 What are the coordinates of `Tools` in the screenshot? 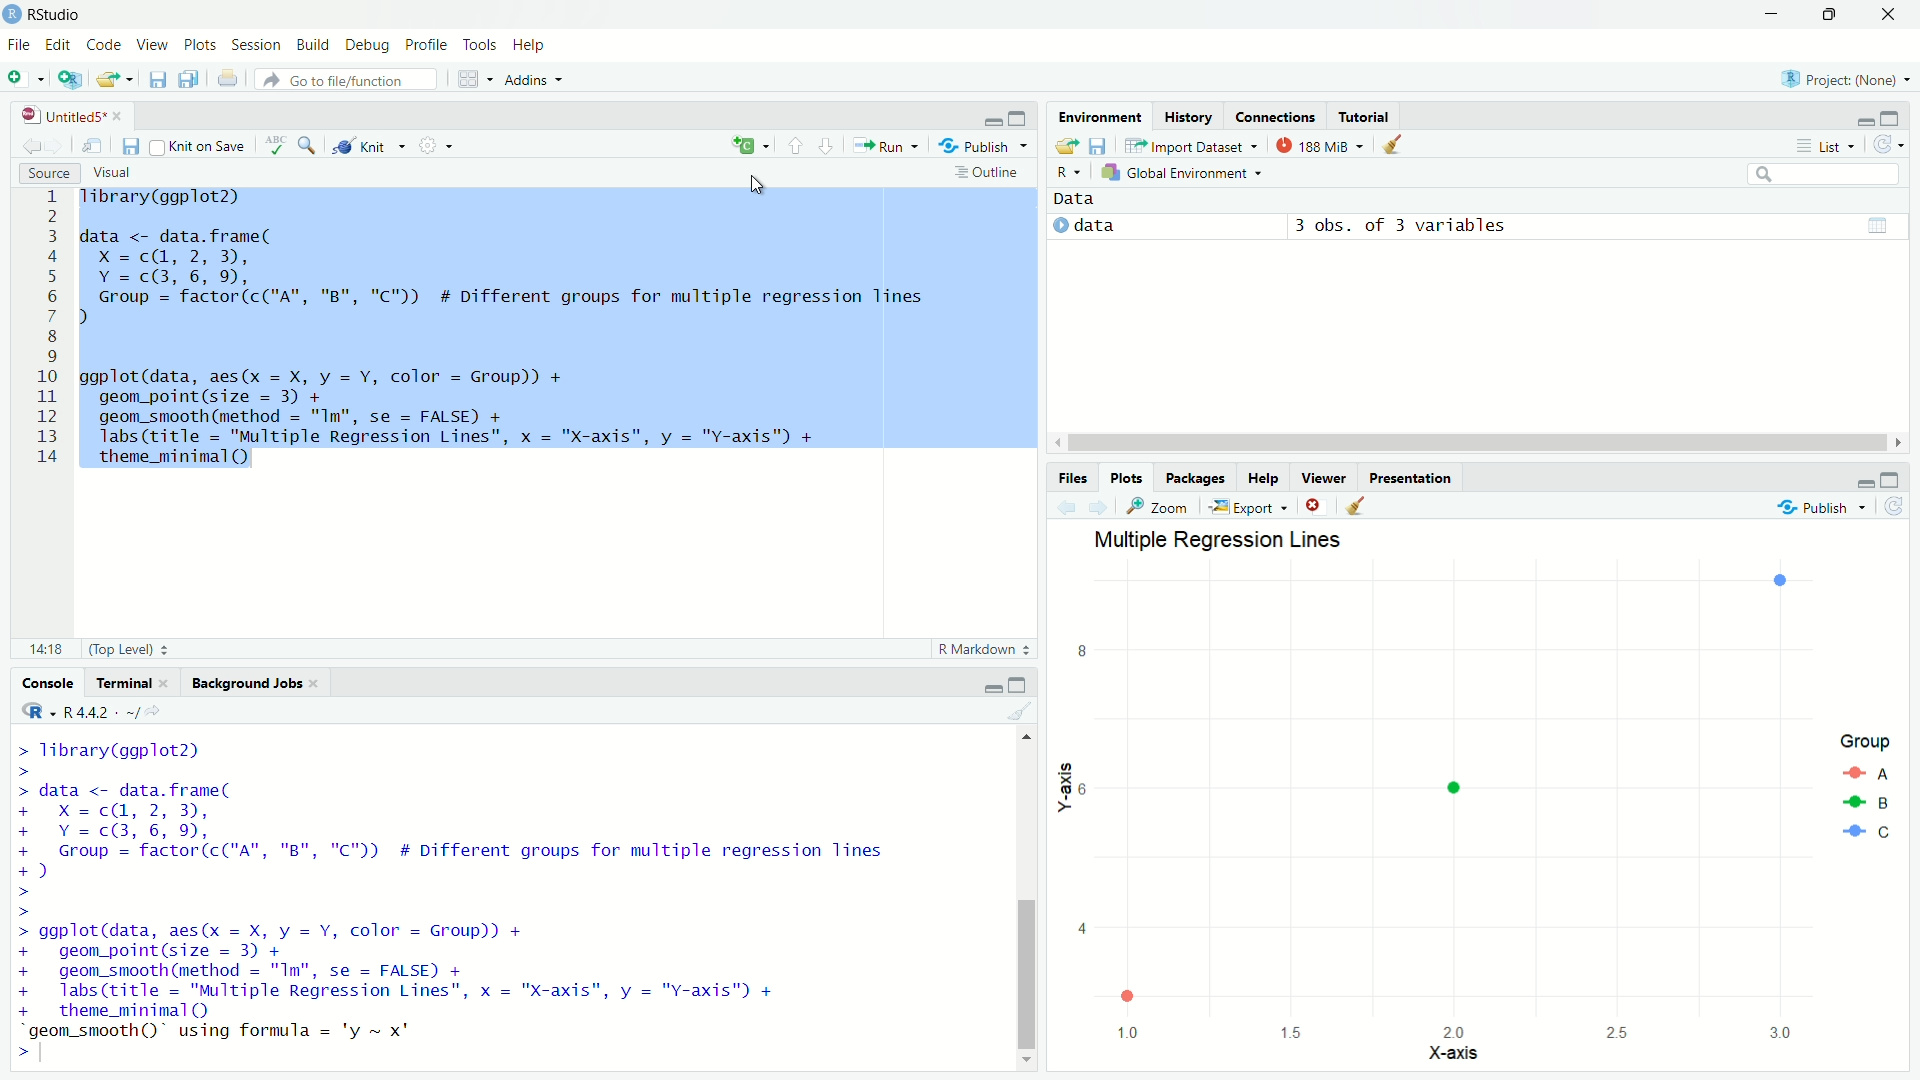 It's located at (483, 46).